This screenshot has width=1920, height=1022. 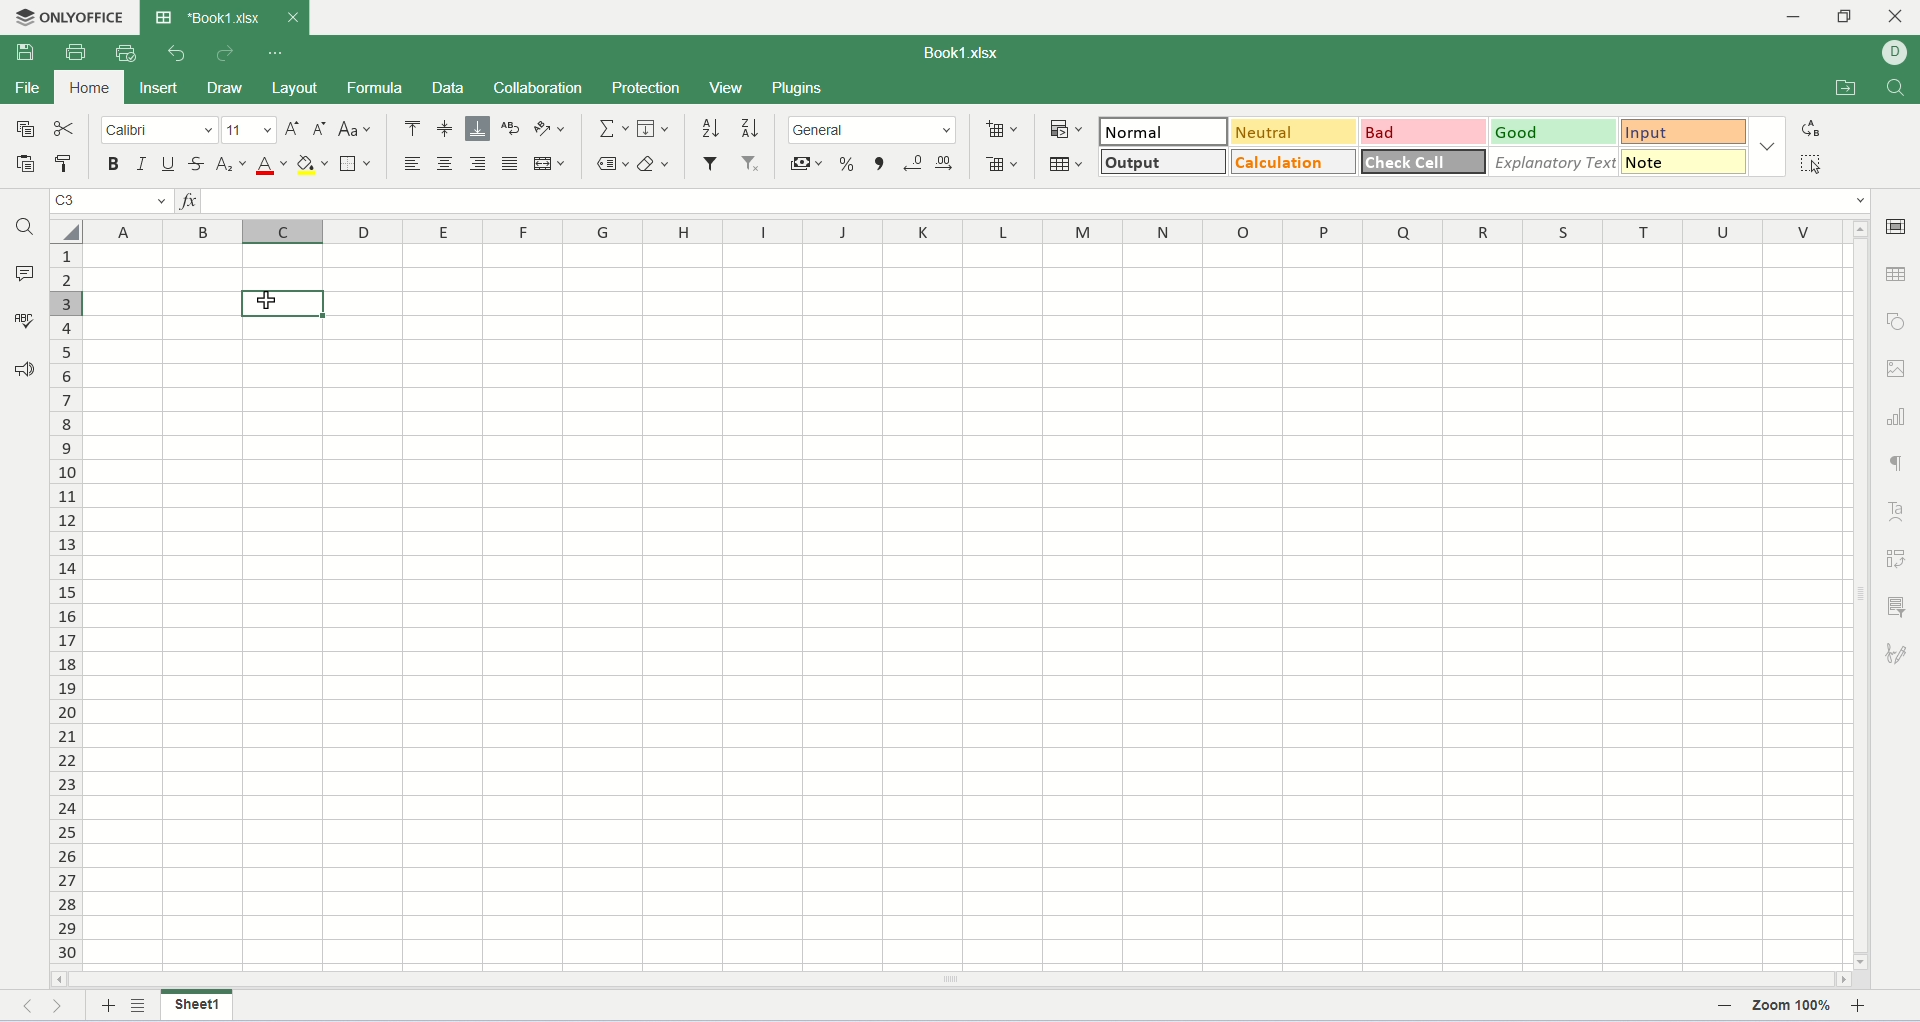 I want to click on zoom percent, so click(x=1795, y=1007).